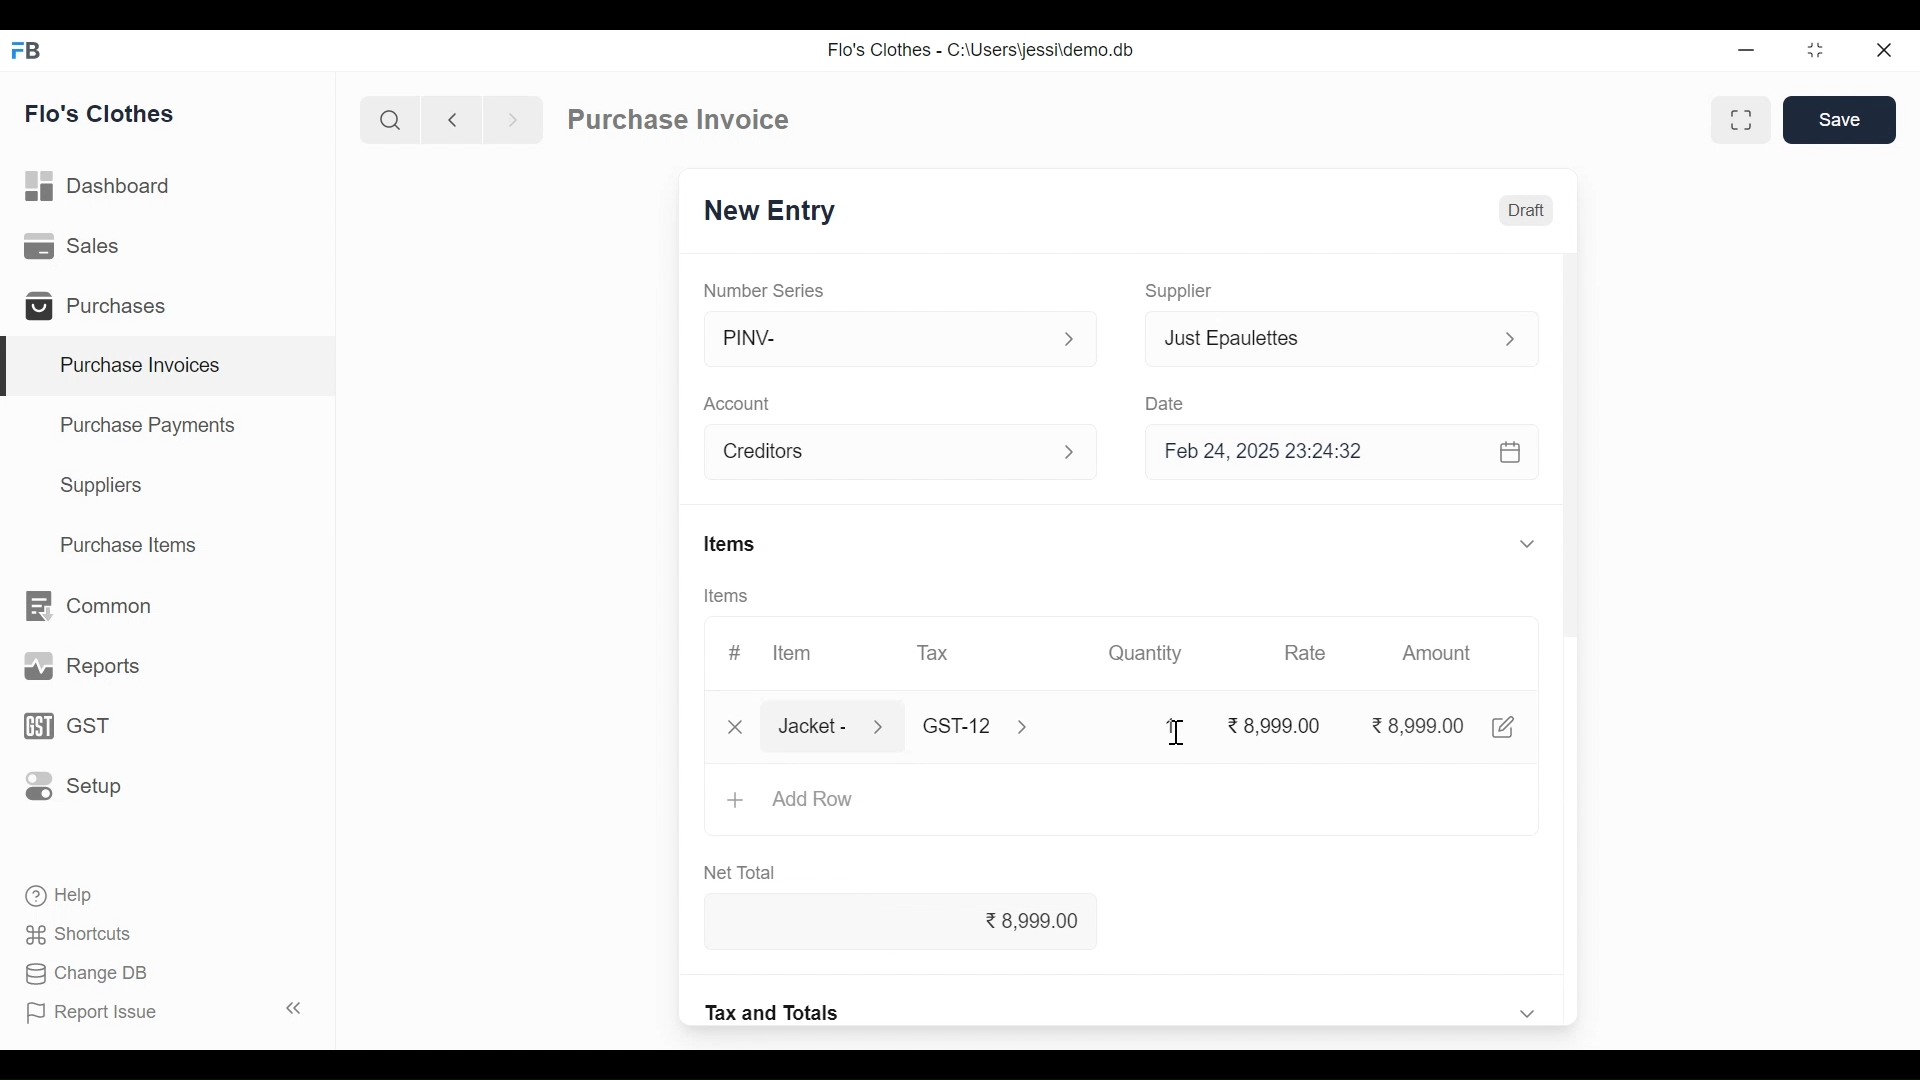 The height and width of the screenshot is (1080, 1920). What do you see at coordinates (1840, 120) in the screenshot?
I see `Save` at bounding box center [1840, 120].